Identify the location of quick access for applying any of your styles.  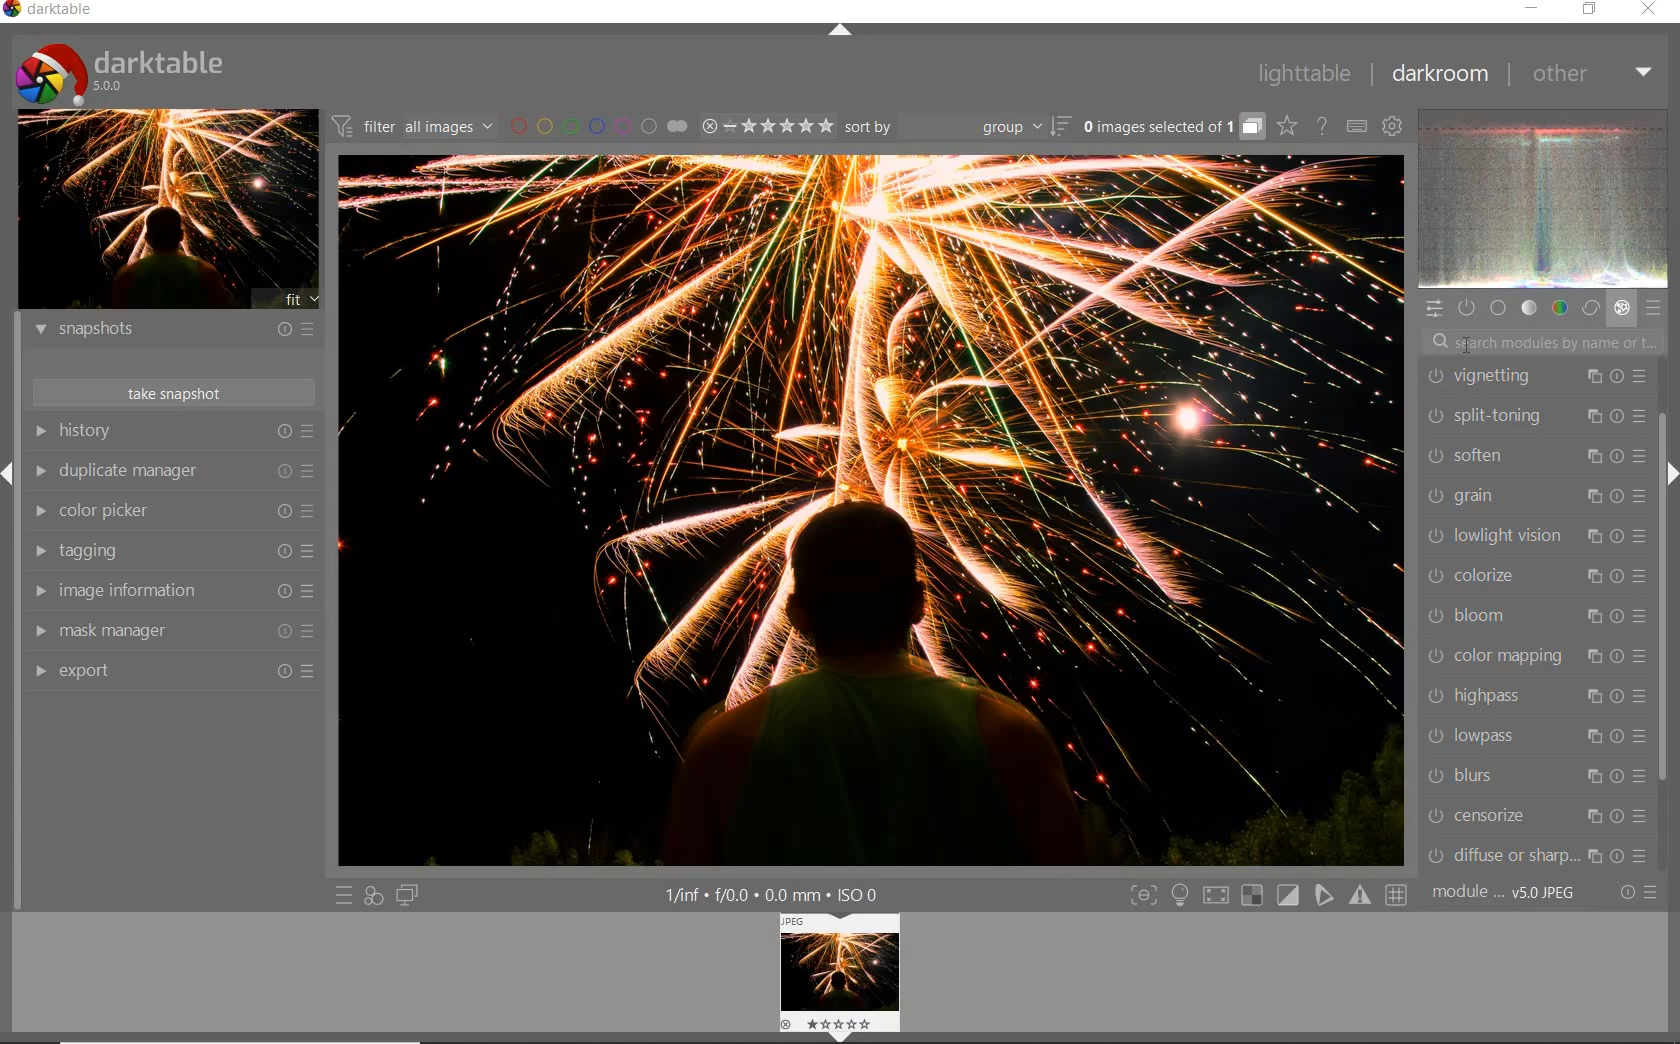
(374, 896).